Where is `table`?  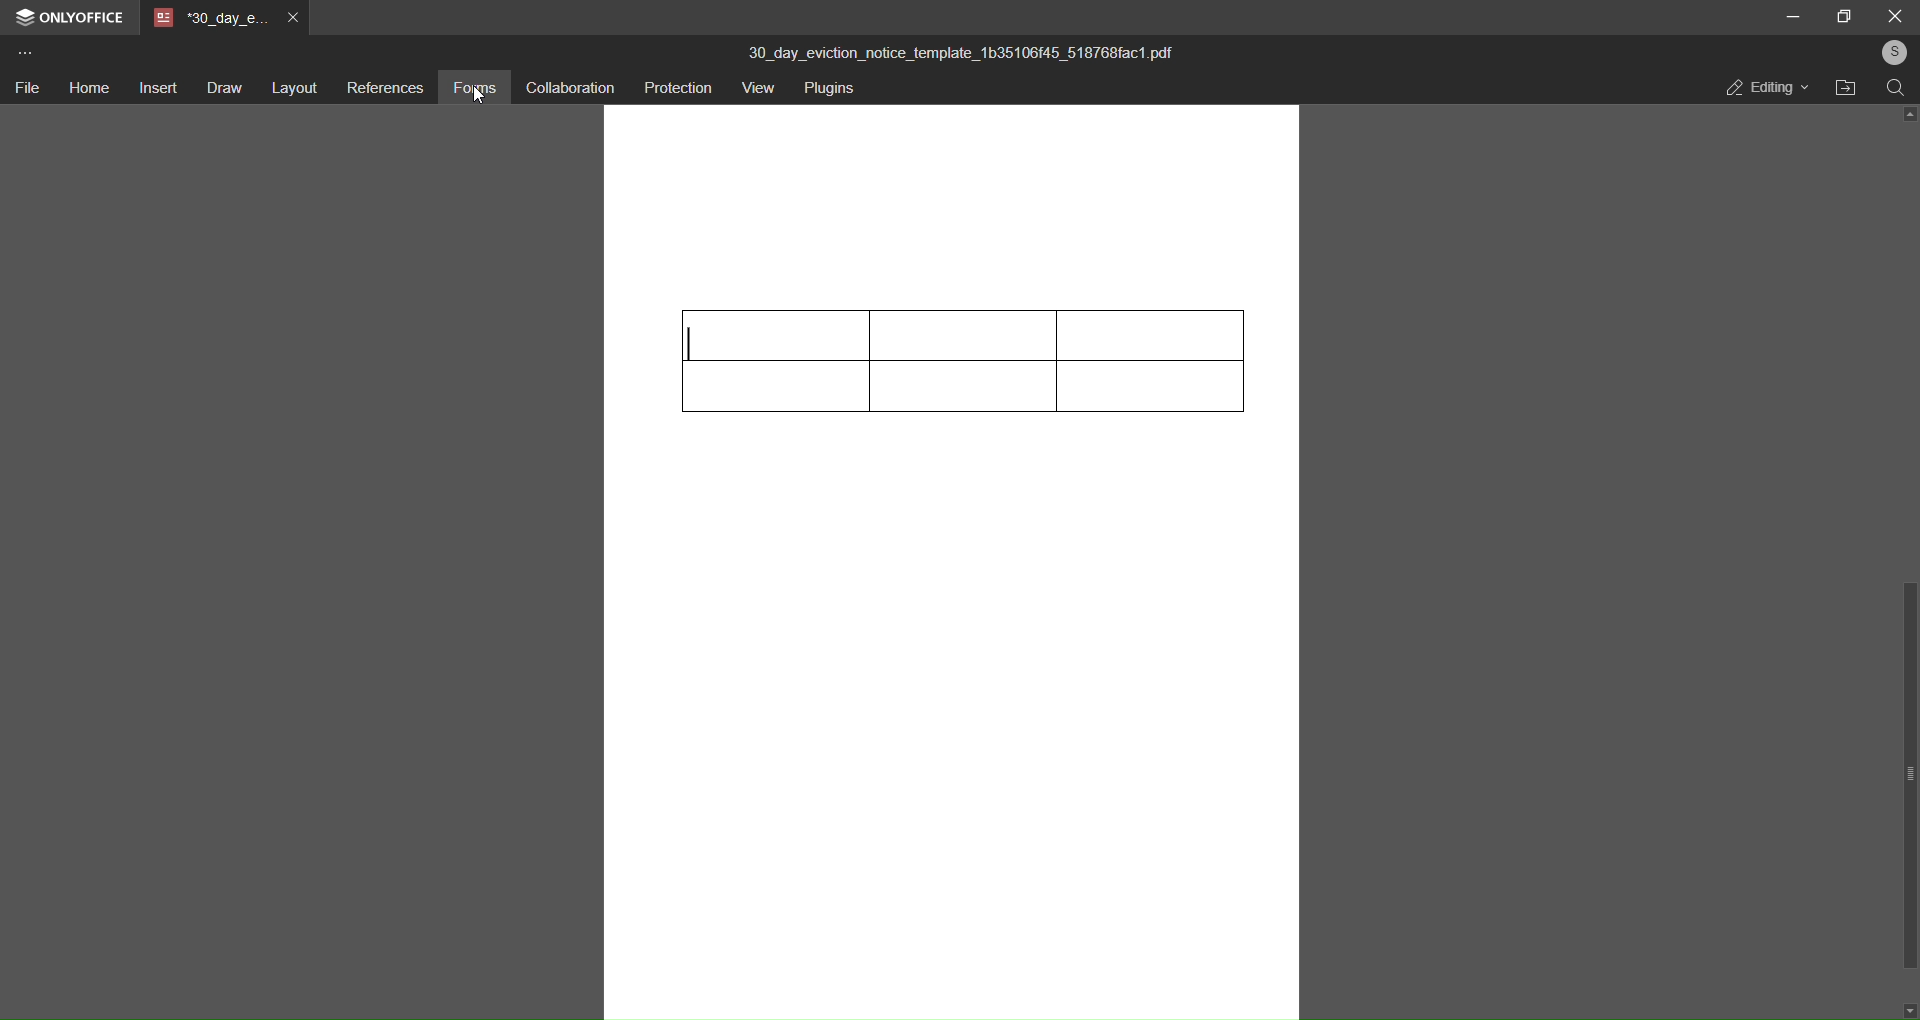
table is located at coordinates (959, 368).